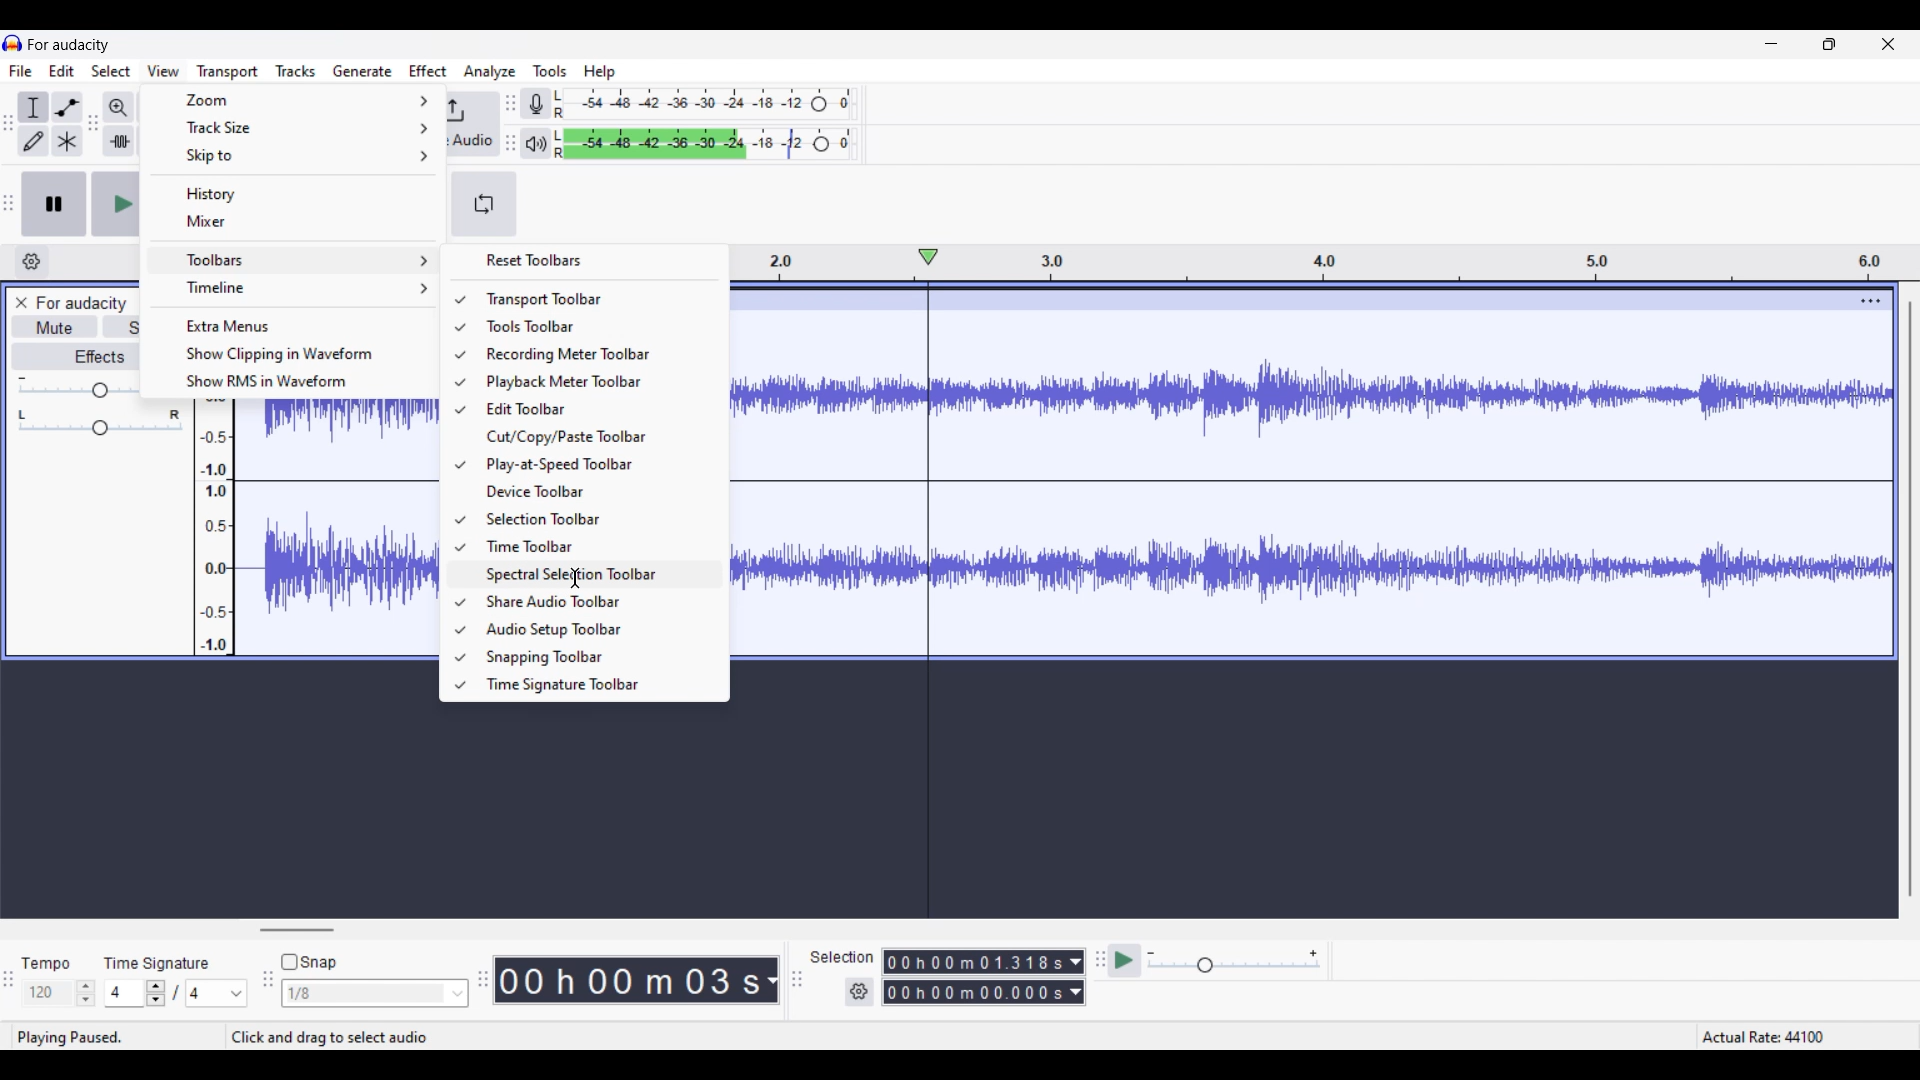 This screenshot has height=1080, width=1920. I want to click on Trim audio outside selection, so click(119, 141).